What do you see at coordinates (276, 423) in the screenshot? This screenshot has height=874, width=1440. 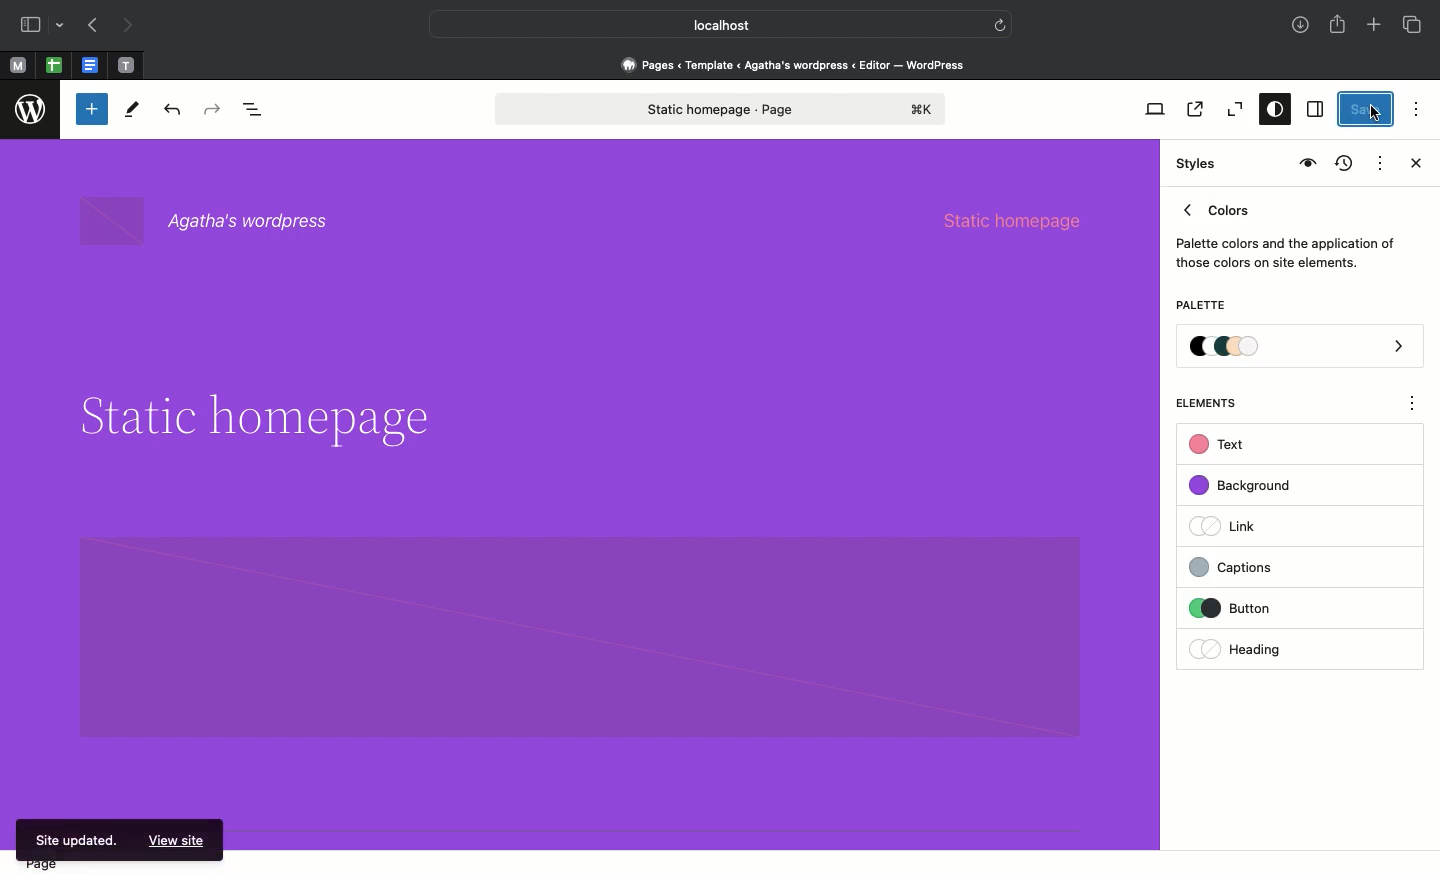 I see `headline` at bounding box center [276, 423].